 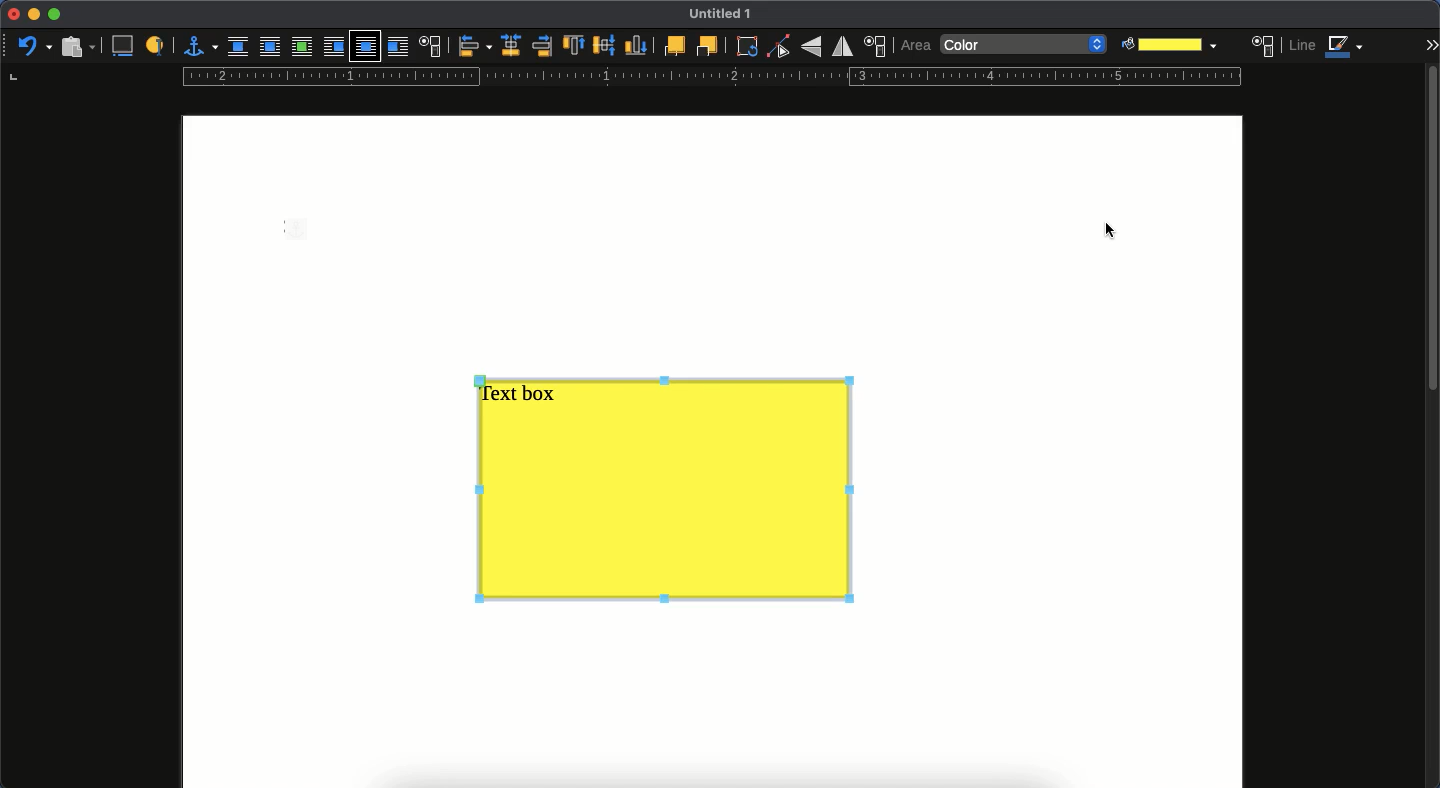 I want to click on UNTITLED 1, so click(x=728, y=15).